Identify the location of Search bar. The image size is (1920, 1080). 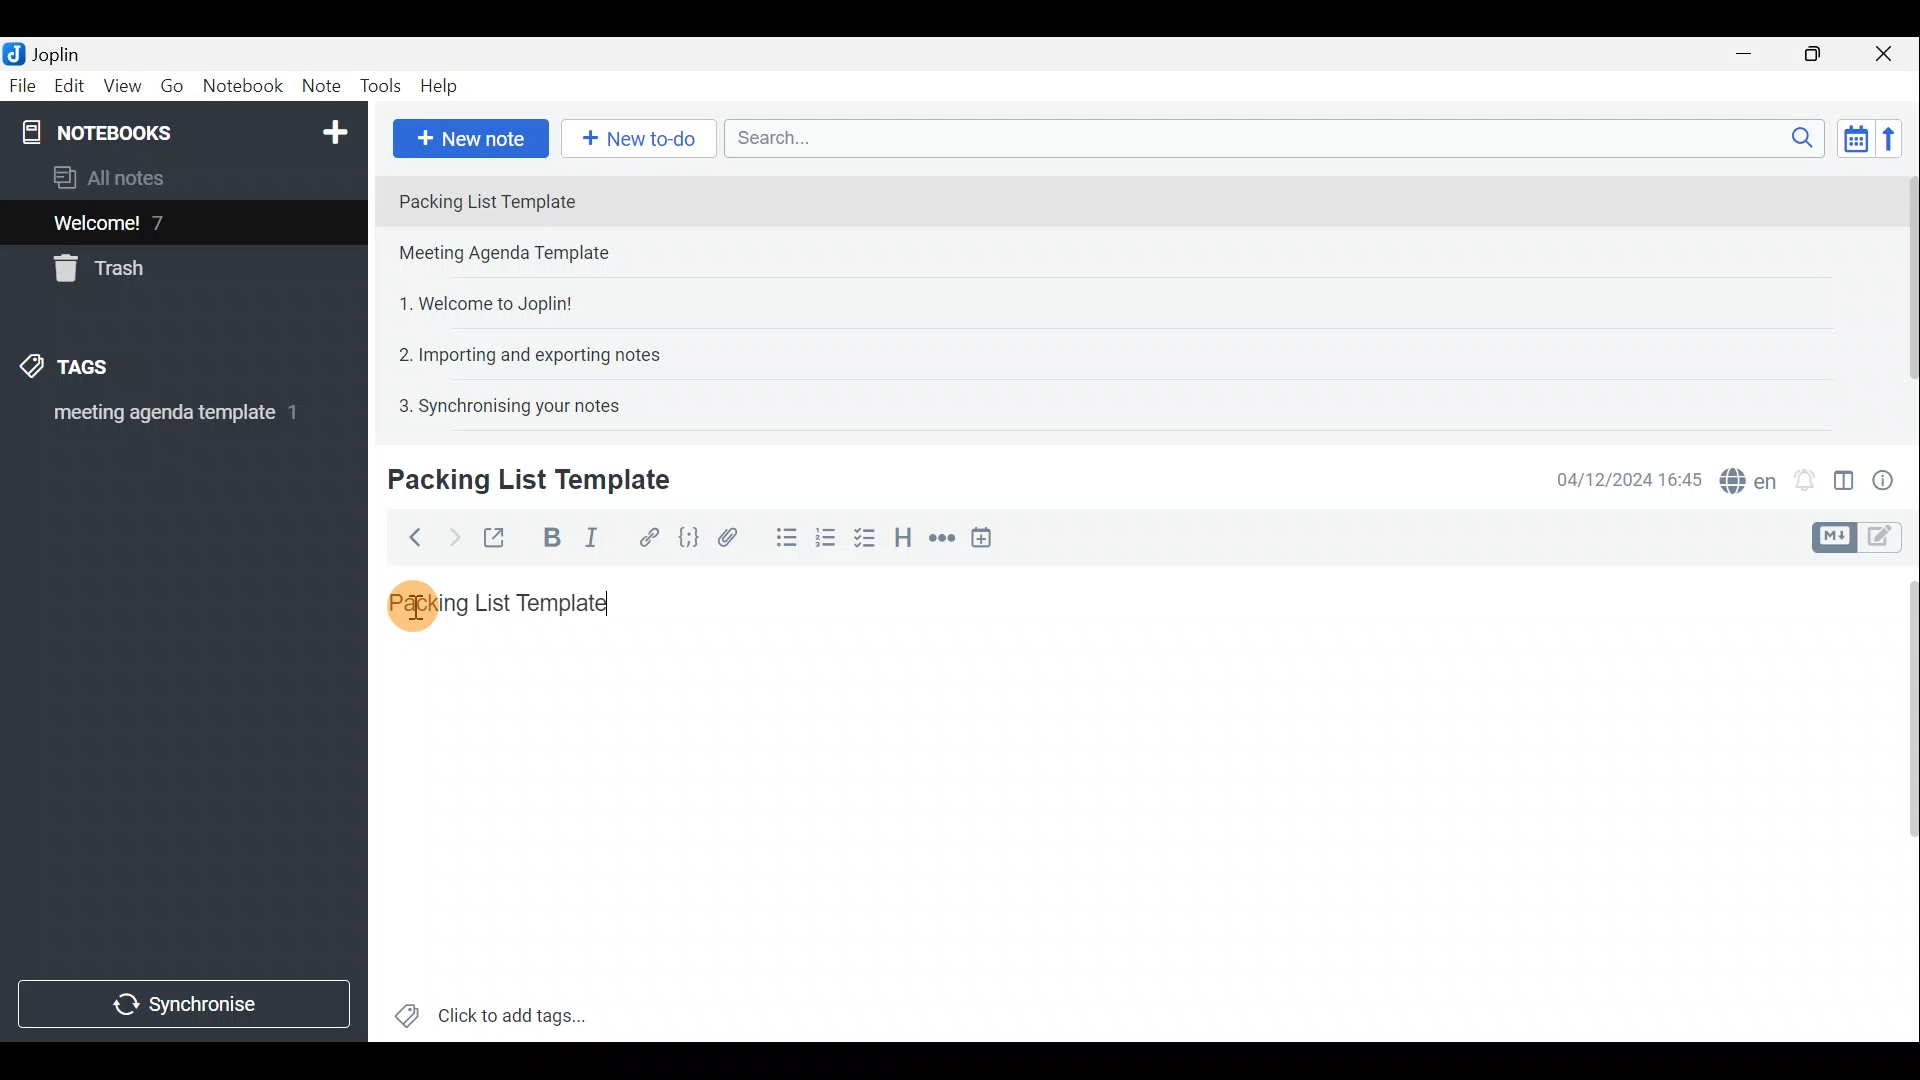
(1269, 140).